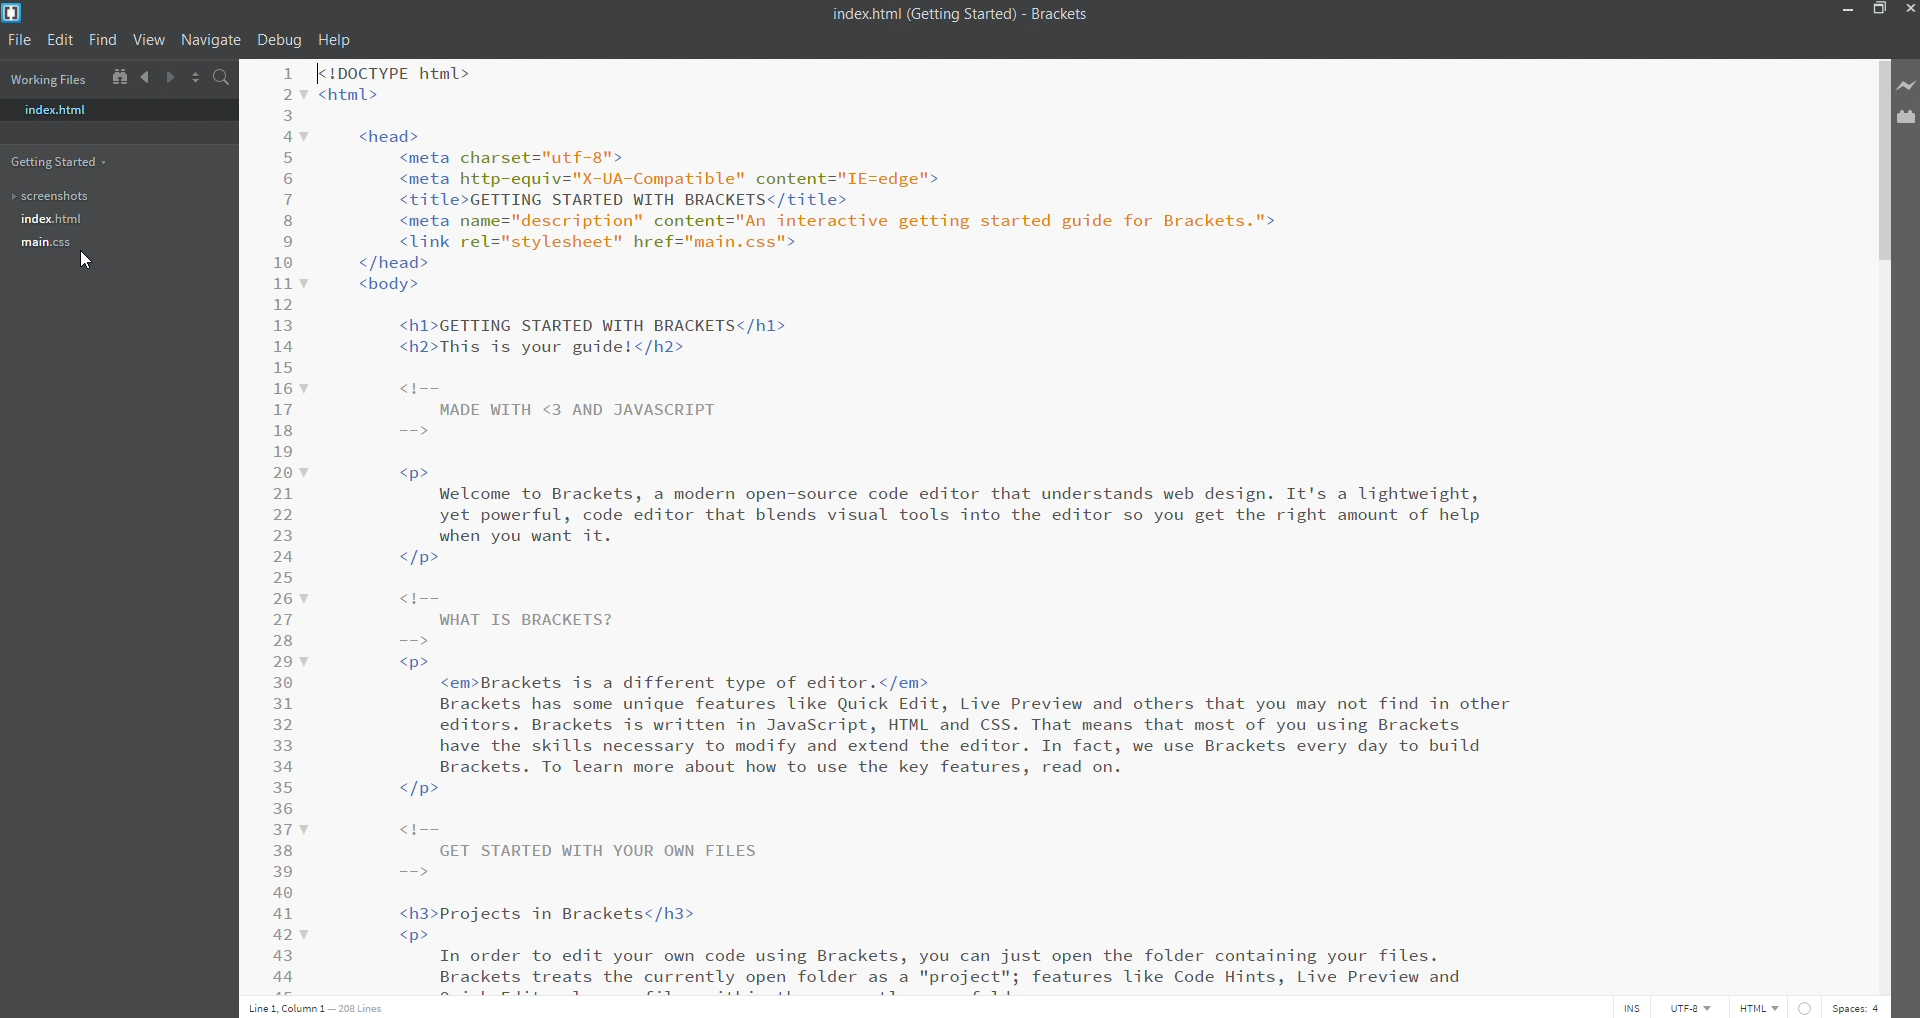  Describe the element at coordinates (1090, 525) in the screenshot. I see `[<!DOCTYPE html>
<html>
<head>
<meta charset="utf-8">
<meta http-equiv="X-UA-Compatible" content="IE=edge">
<title>GETTING STARTED WITH BRACKETS</title>
<meta name="description" content="An interactive getting started guide for Brackets.">
<link rel="stylesheet" href="main.css">
</head>
<body>
<h1>GETTING STARTED WITH BRACKETS</h1>
<h2>This is your guide!</h2>
<t--
MADE WITH <3 AND JAVASCRIPT
==
<>
Welcome to Brackets, a modern open-source code editor that understands web design. It's a lightweight,
yet powerful, code editor that blends visual tools into the editor so you get the right amount of help
when you want it.
</p>
<t--
WHAT IS BRACKETS?
—
<p>
<em>Brackets is a different type of editor.</em>
Brackets has some unique features like Quick Edit, Live Preview and others that you may not find in other
editors. Brackets is written in JavaScript, HTML and CSS. That means that most of you using Brackets
have the skills necessary to modify and extend the editor. In fact, we use Brackets every day to build
Brackets. To learn more about how to use the key features, read on
</p>
<1--
GET STARTED WITH YOUR OWN FILES
—
<h3>Projects in Brackets</h3>
<>
In order to edit your own code using Brackets, you can just open the folder containing your files` at that location.